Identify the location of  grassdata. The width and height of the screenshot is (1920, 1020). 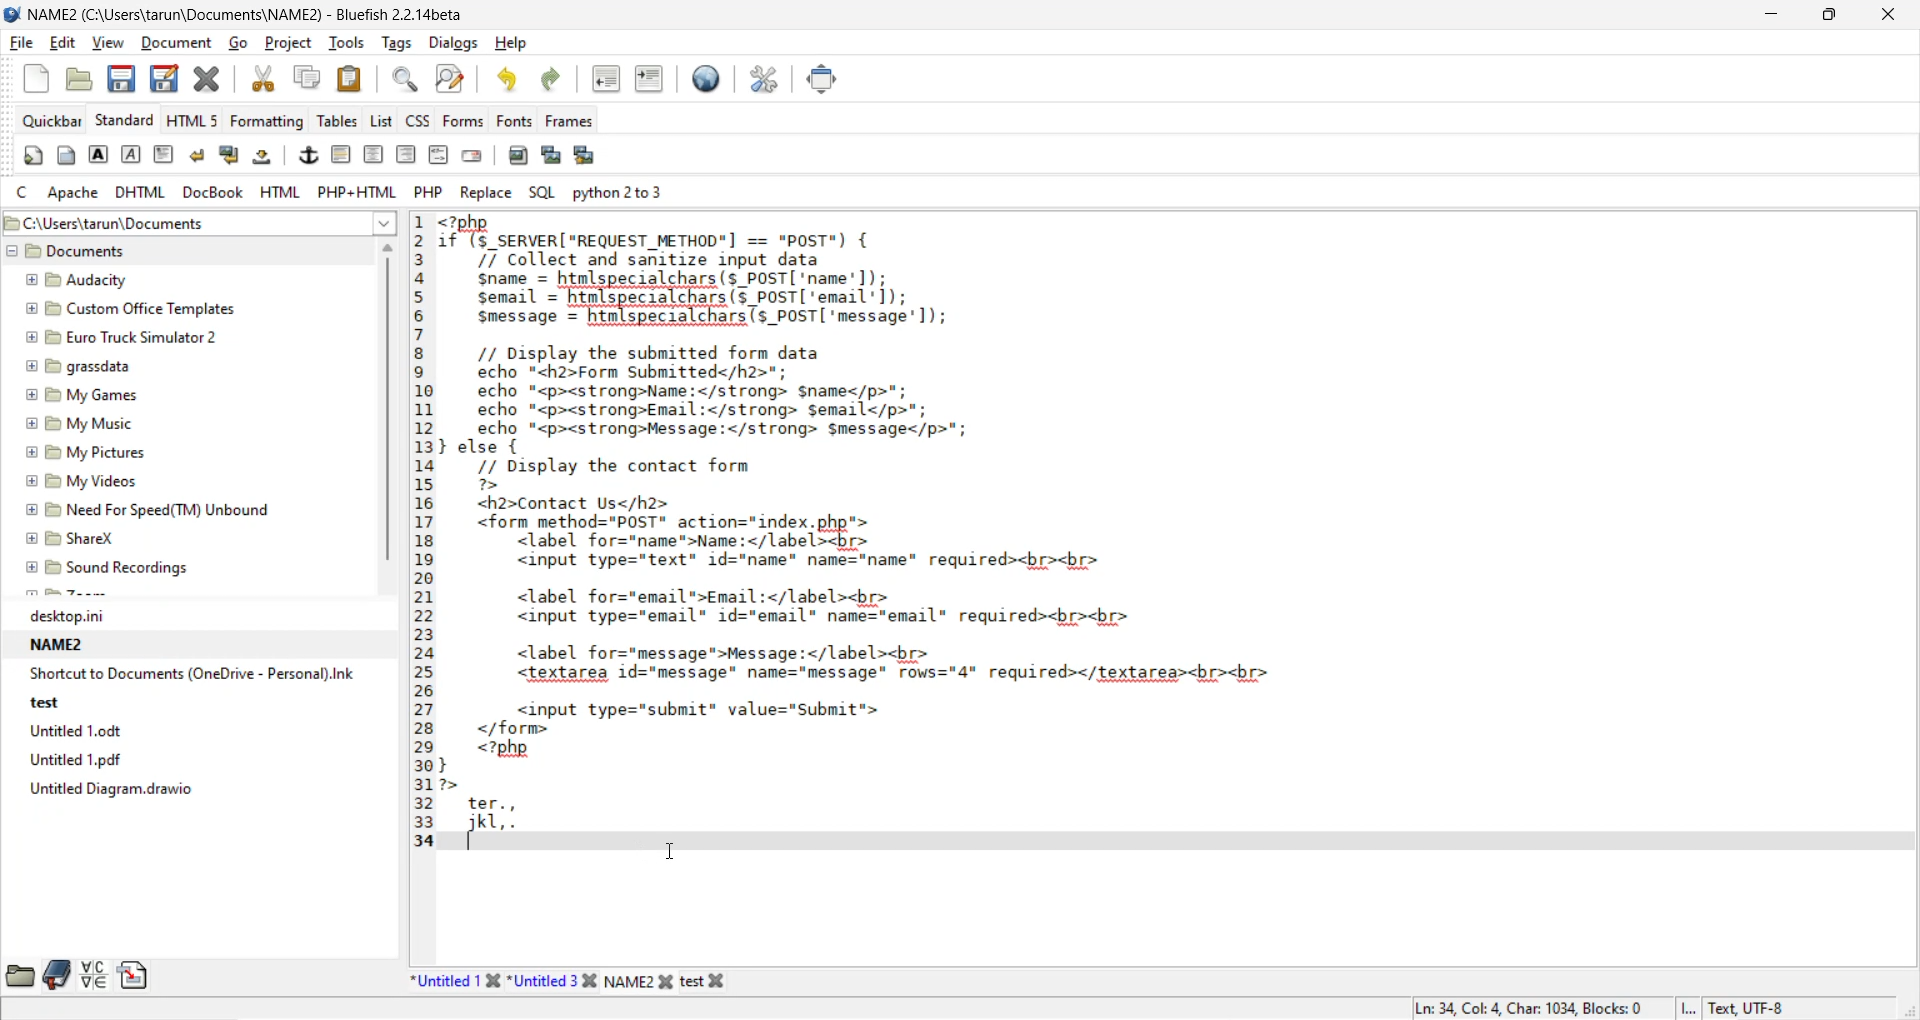
(79, 368).